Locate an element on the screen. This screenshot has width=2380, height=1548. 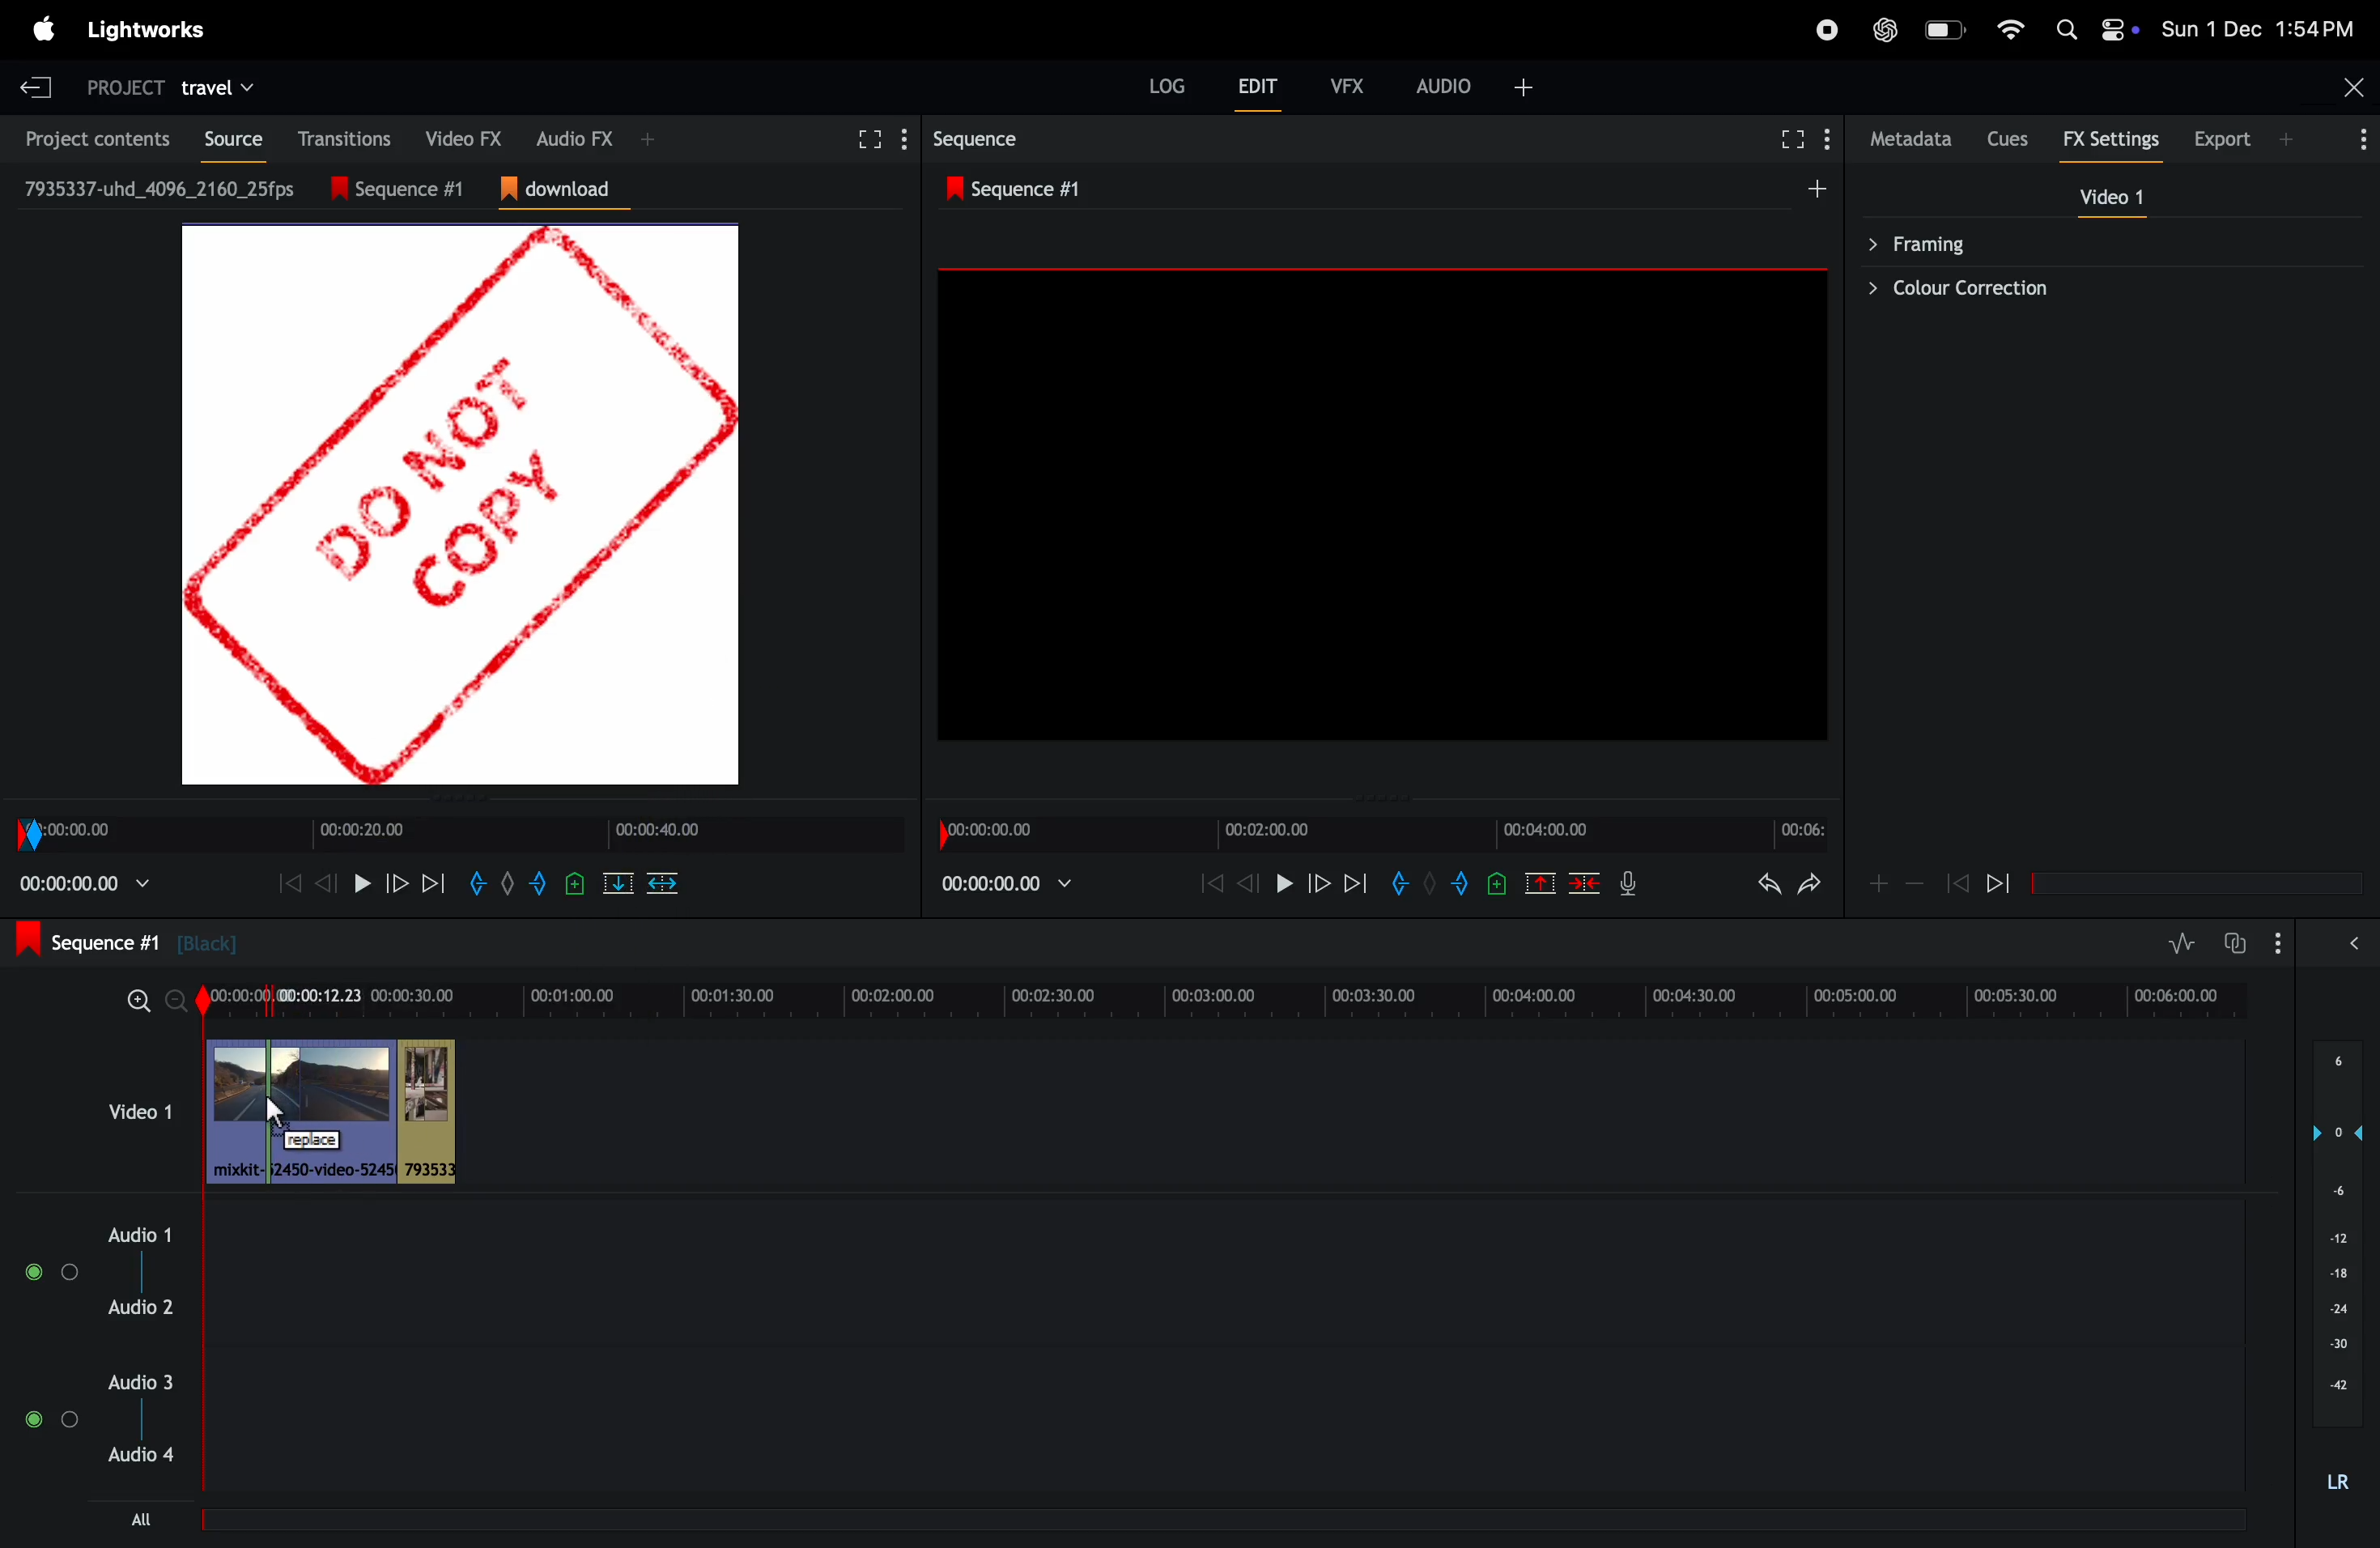
project is located at coordinates (125, 90).